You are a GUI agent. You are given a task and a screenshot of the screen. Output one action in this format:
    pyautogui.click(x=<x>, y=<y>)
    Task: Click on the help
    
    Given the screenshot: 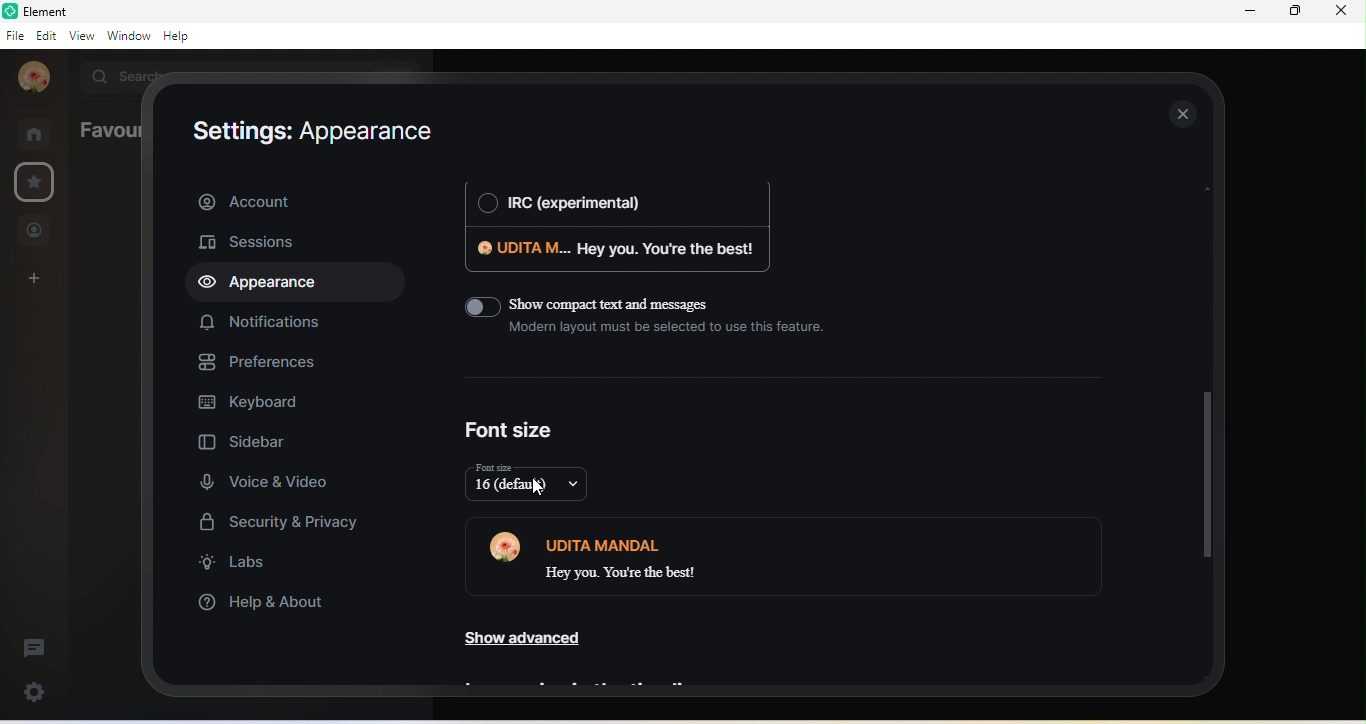 What is the action you would take?
    pyautogui.click(x=178, y=36)
    